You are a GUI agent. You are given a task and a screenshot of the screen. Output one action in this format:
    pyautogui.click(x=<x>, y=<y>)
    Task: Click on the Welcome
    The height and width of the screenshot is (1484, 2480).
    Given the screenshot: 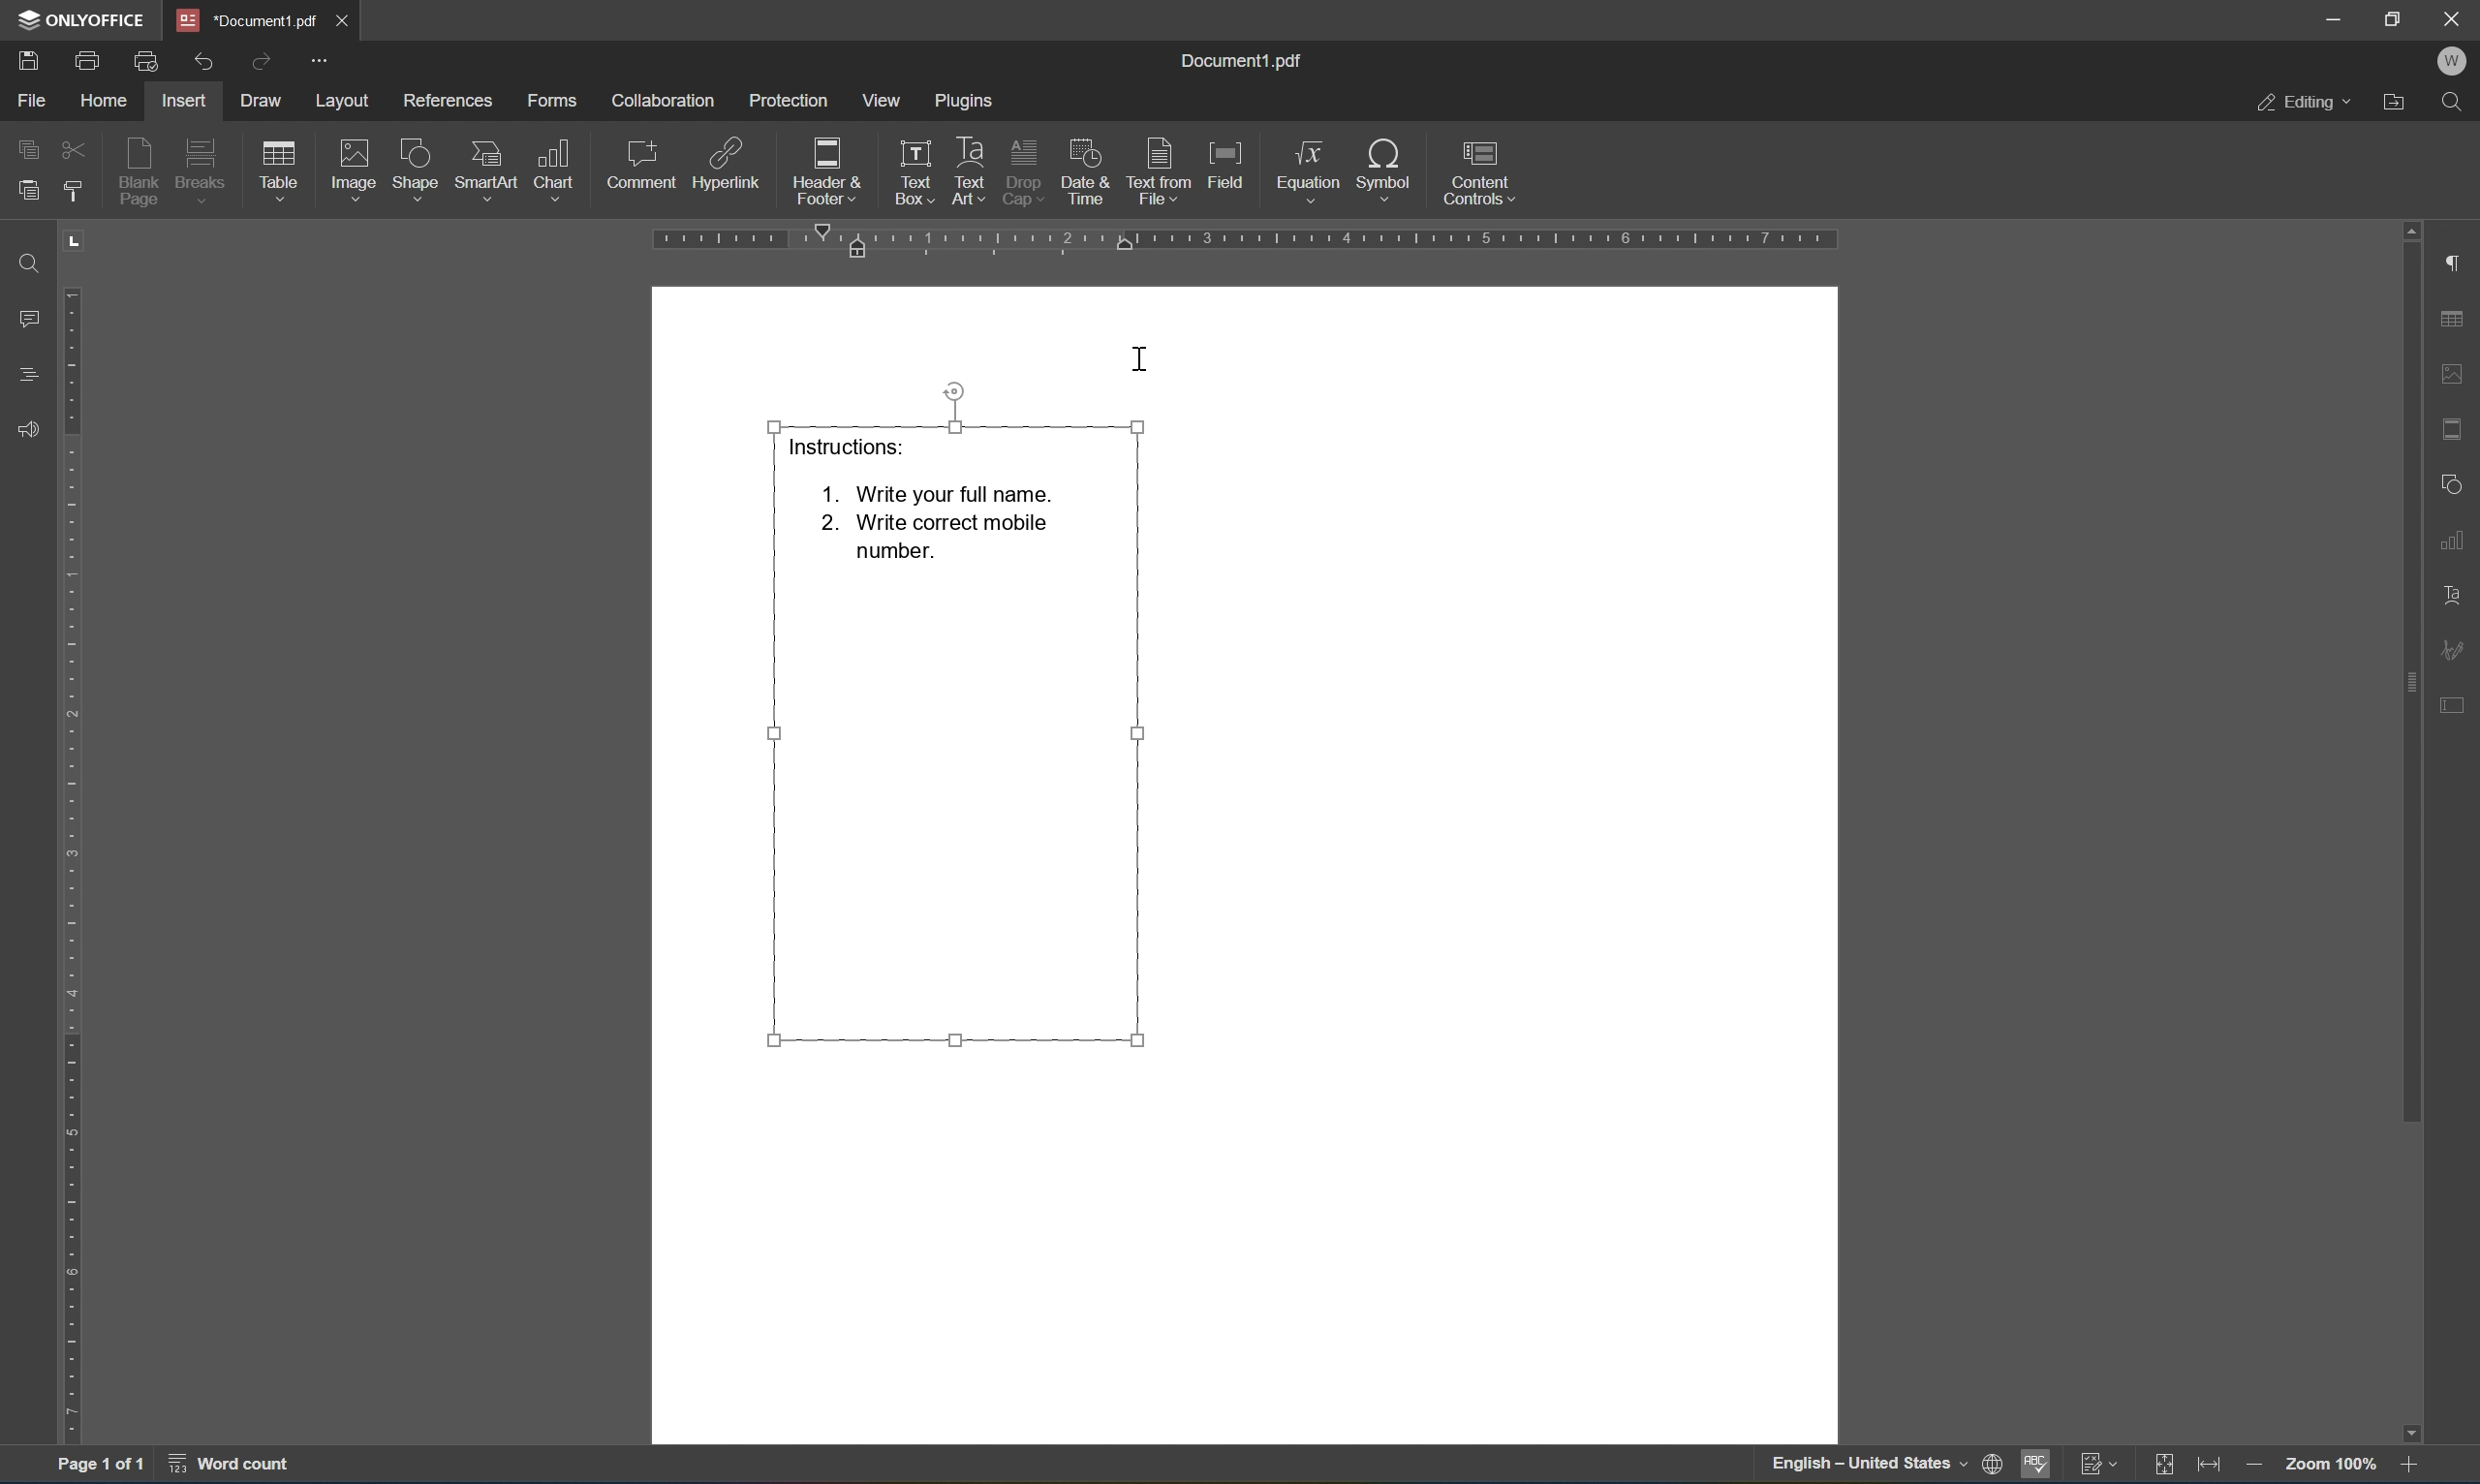 What is the action you would take?
    pyautogui.click(x=2455, y=64)
    